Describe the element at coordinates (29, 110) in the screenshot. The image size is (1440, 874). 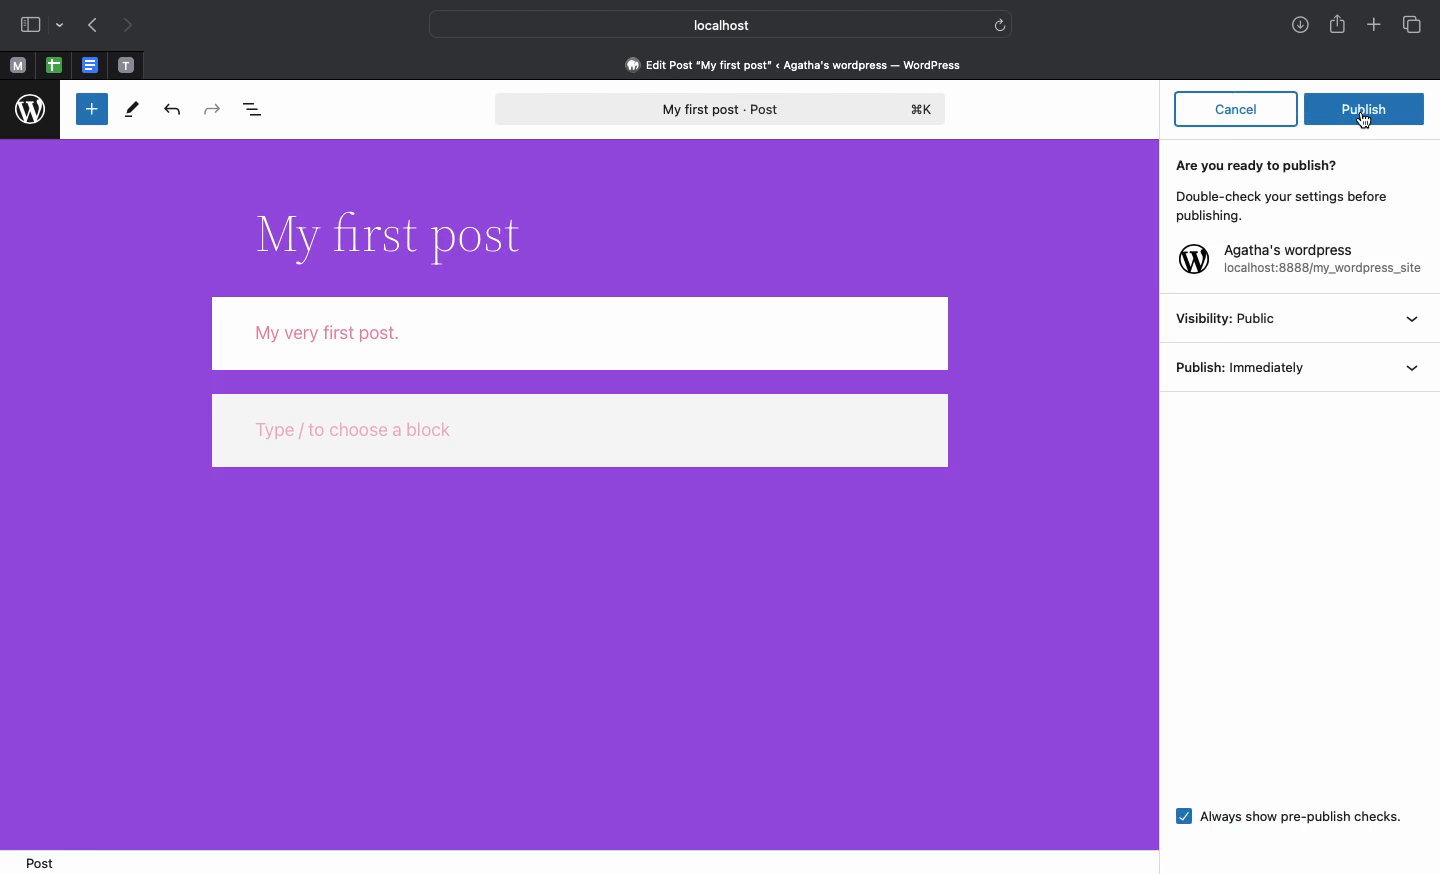
I see `Wordpress` at that location.